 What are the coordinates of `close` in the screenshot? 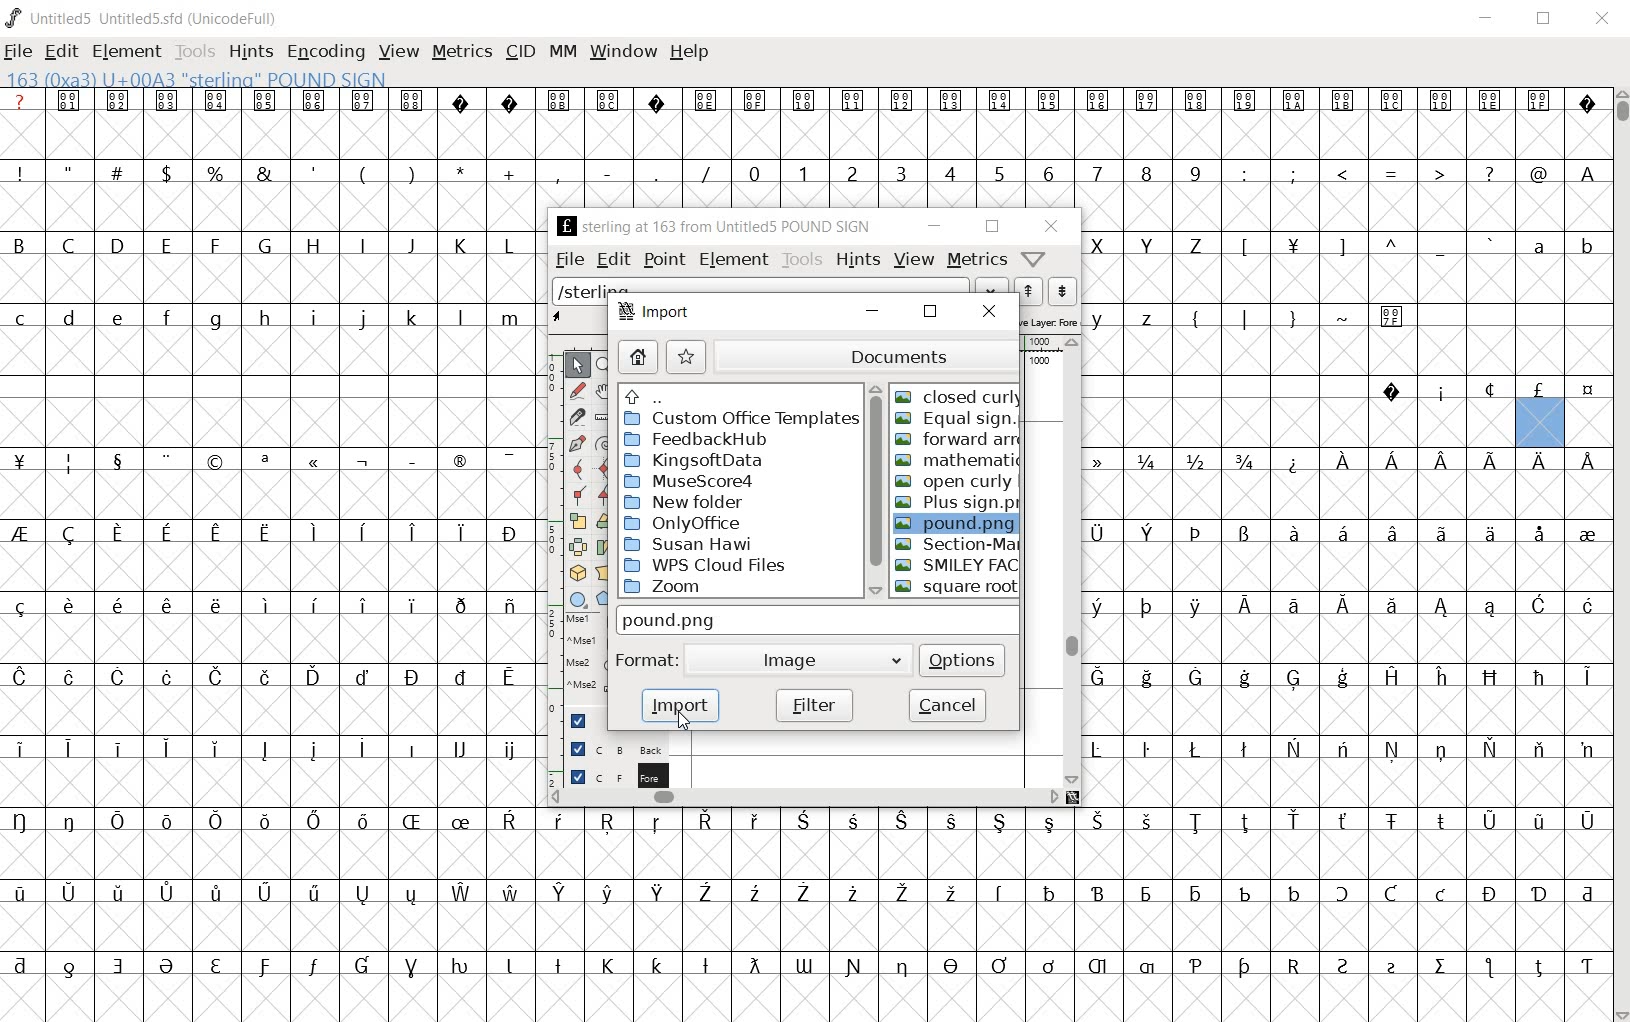 It's located at (1049, 226).